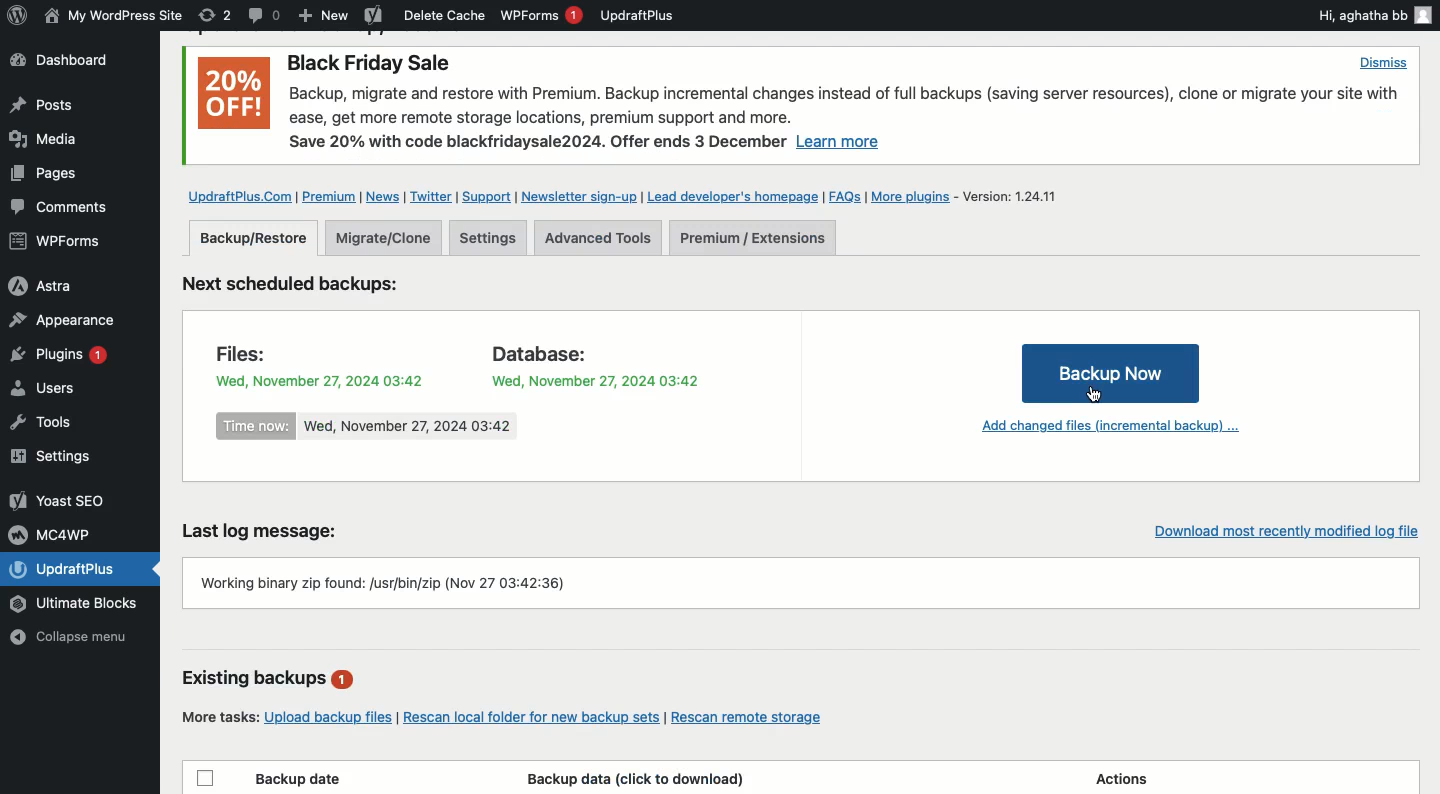 This screenshot has height=794, width=1440. Describe the element at coordinates (432, 197) in the screenshot. I see `Twitter` at that location.